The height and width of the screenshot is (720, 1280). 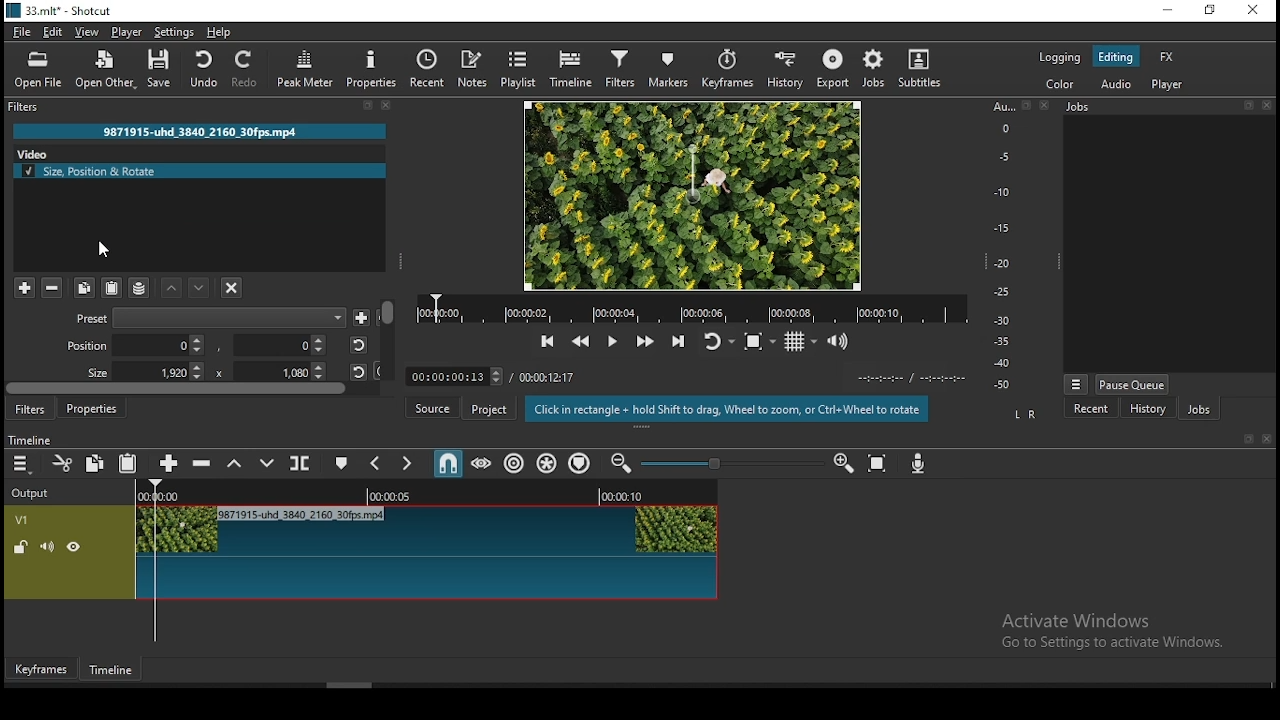 I want to click on -20, so click(x=1003, y=261).